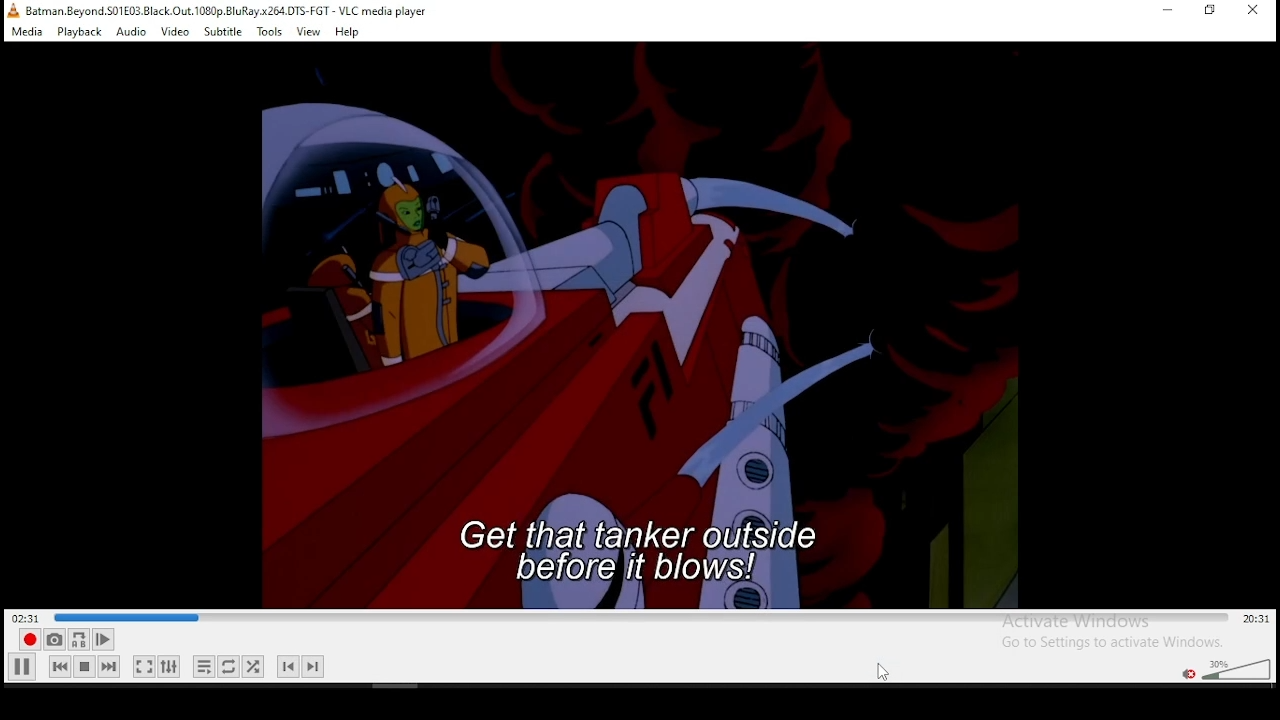 Image resolution: width=1280 pixels, height=720 pixels. I want to click on total/remaining time, so click(1258, 619).